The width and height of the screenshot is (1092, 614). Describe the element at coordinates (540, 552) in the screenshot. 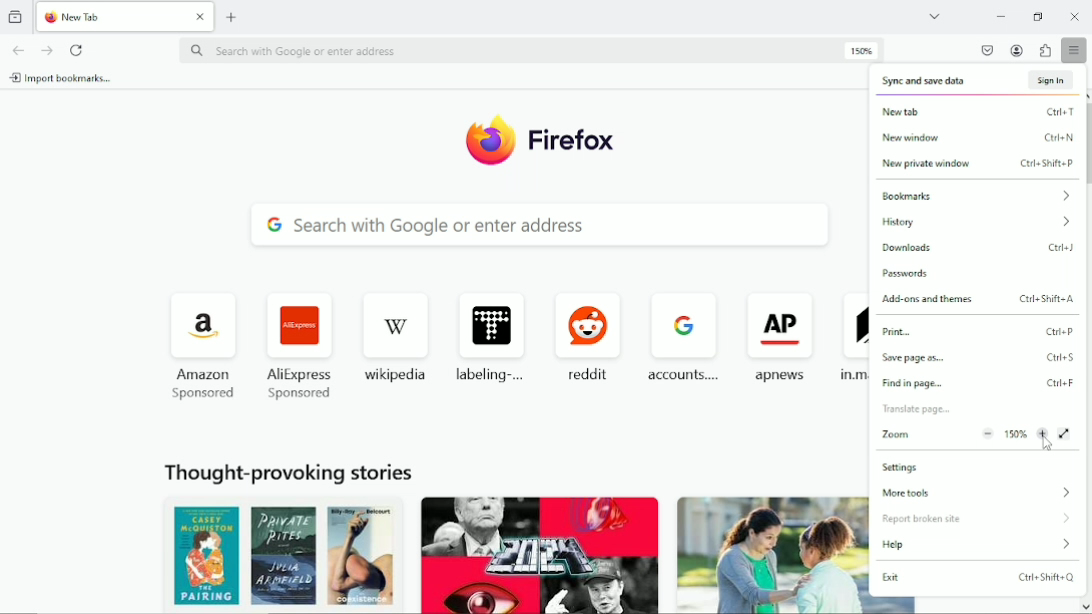

I see `image` at that location.